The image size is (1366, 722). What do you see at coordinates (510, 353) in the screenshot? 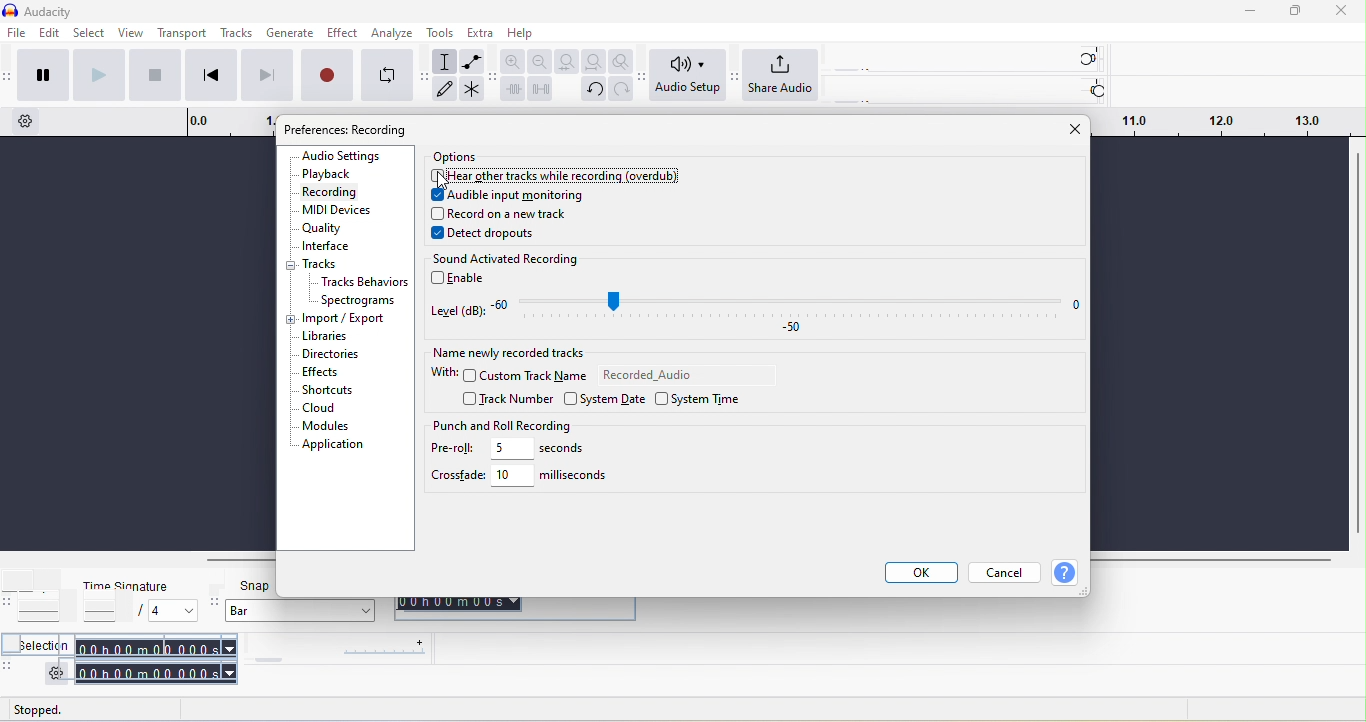
I see `name newly recorded tracks` at bounding box center [510, 353].